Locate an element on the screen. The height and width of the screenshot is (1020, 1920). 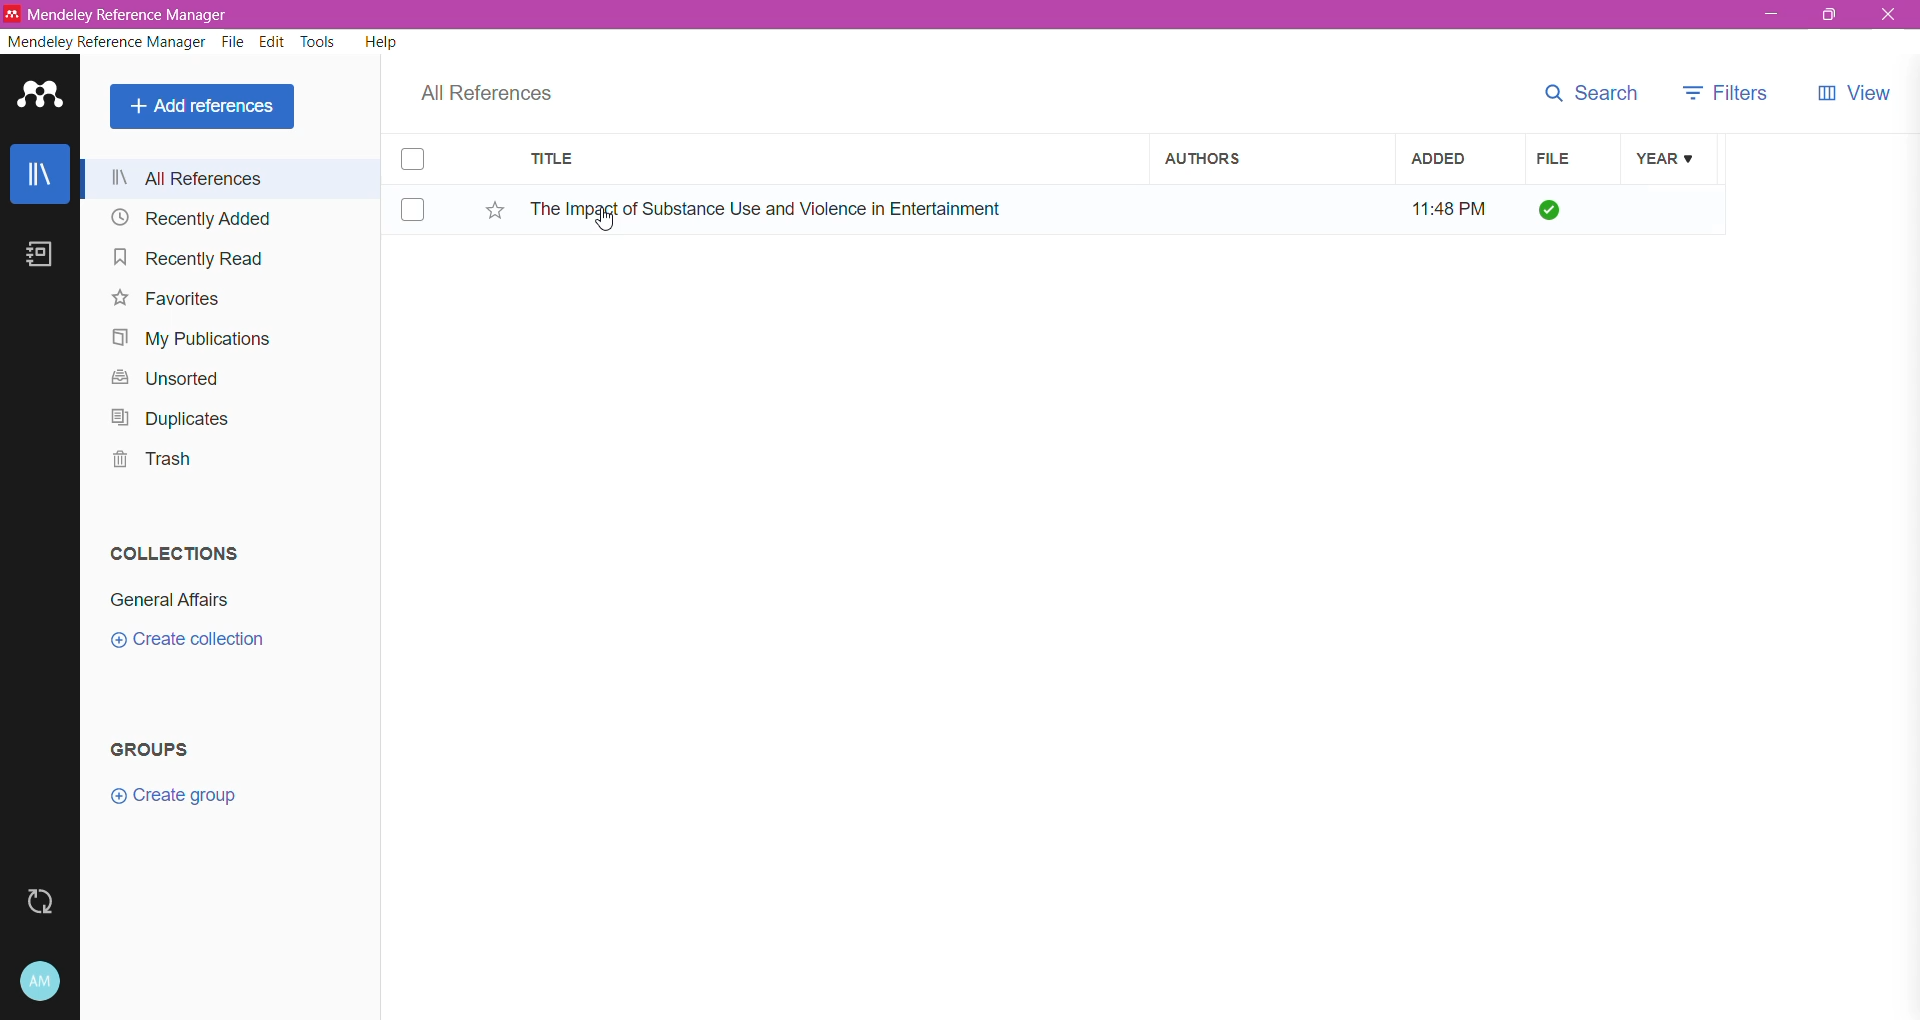
Click to Add Item to Favorites is located at coordinates (493, 208).